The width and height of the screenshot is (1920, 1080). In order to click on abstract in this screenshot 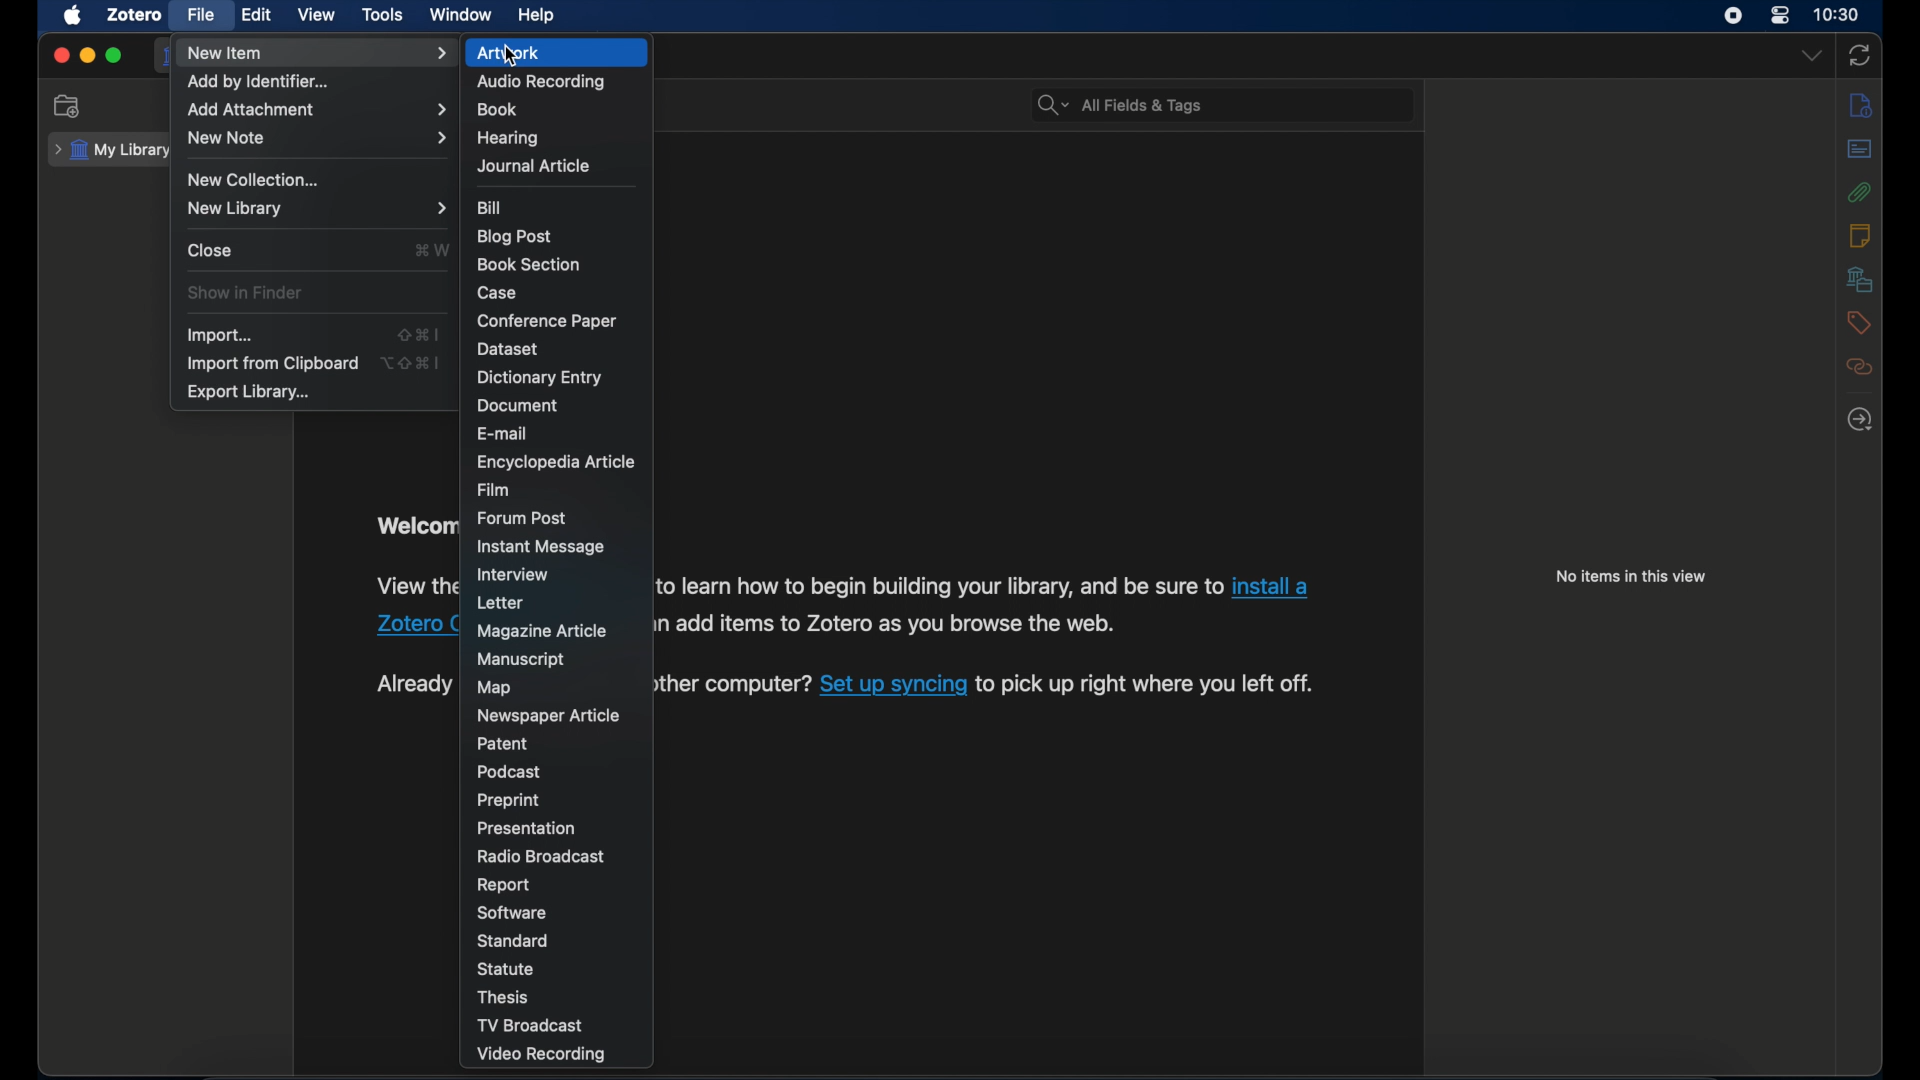, I will do `click(1860, 149)`.